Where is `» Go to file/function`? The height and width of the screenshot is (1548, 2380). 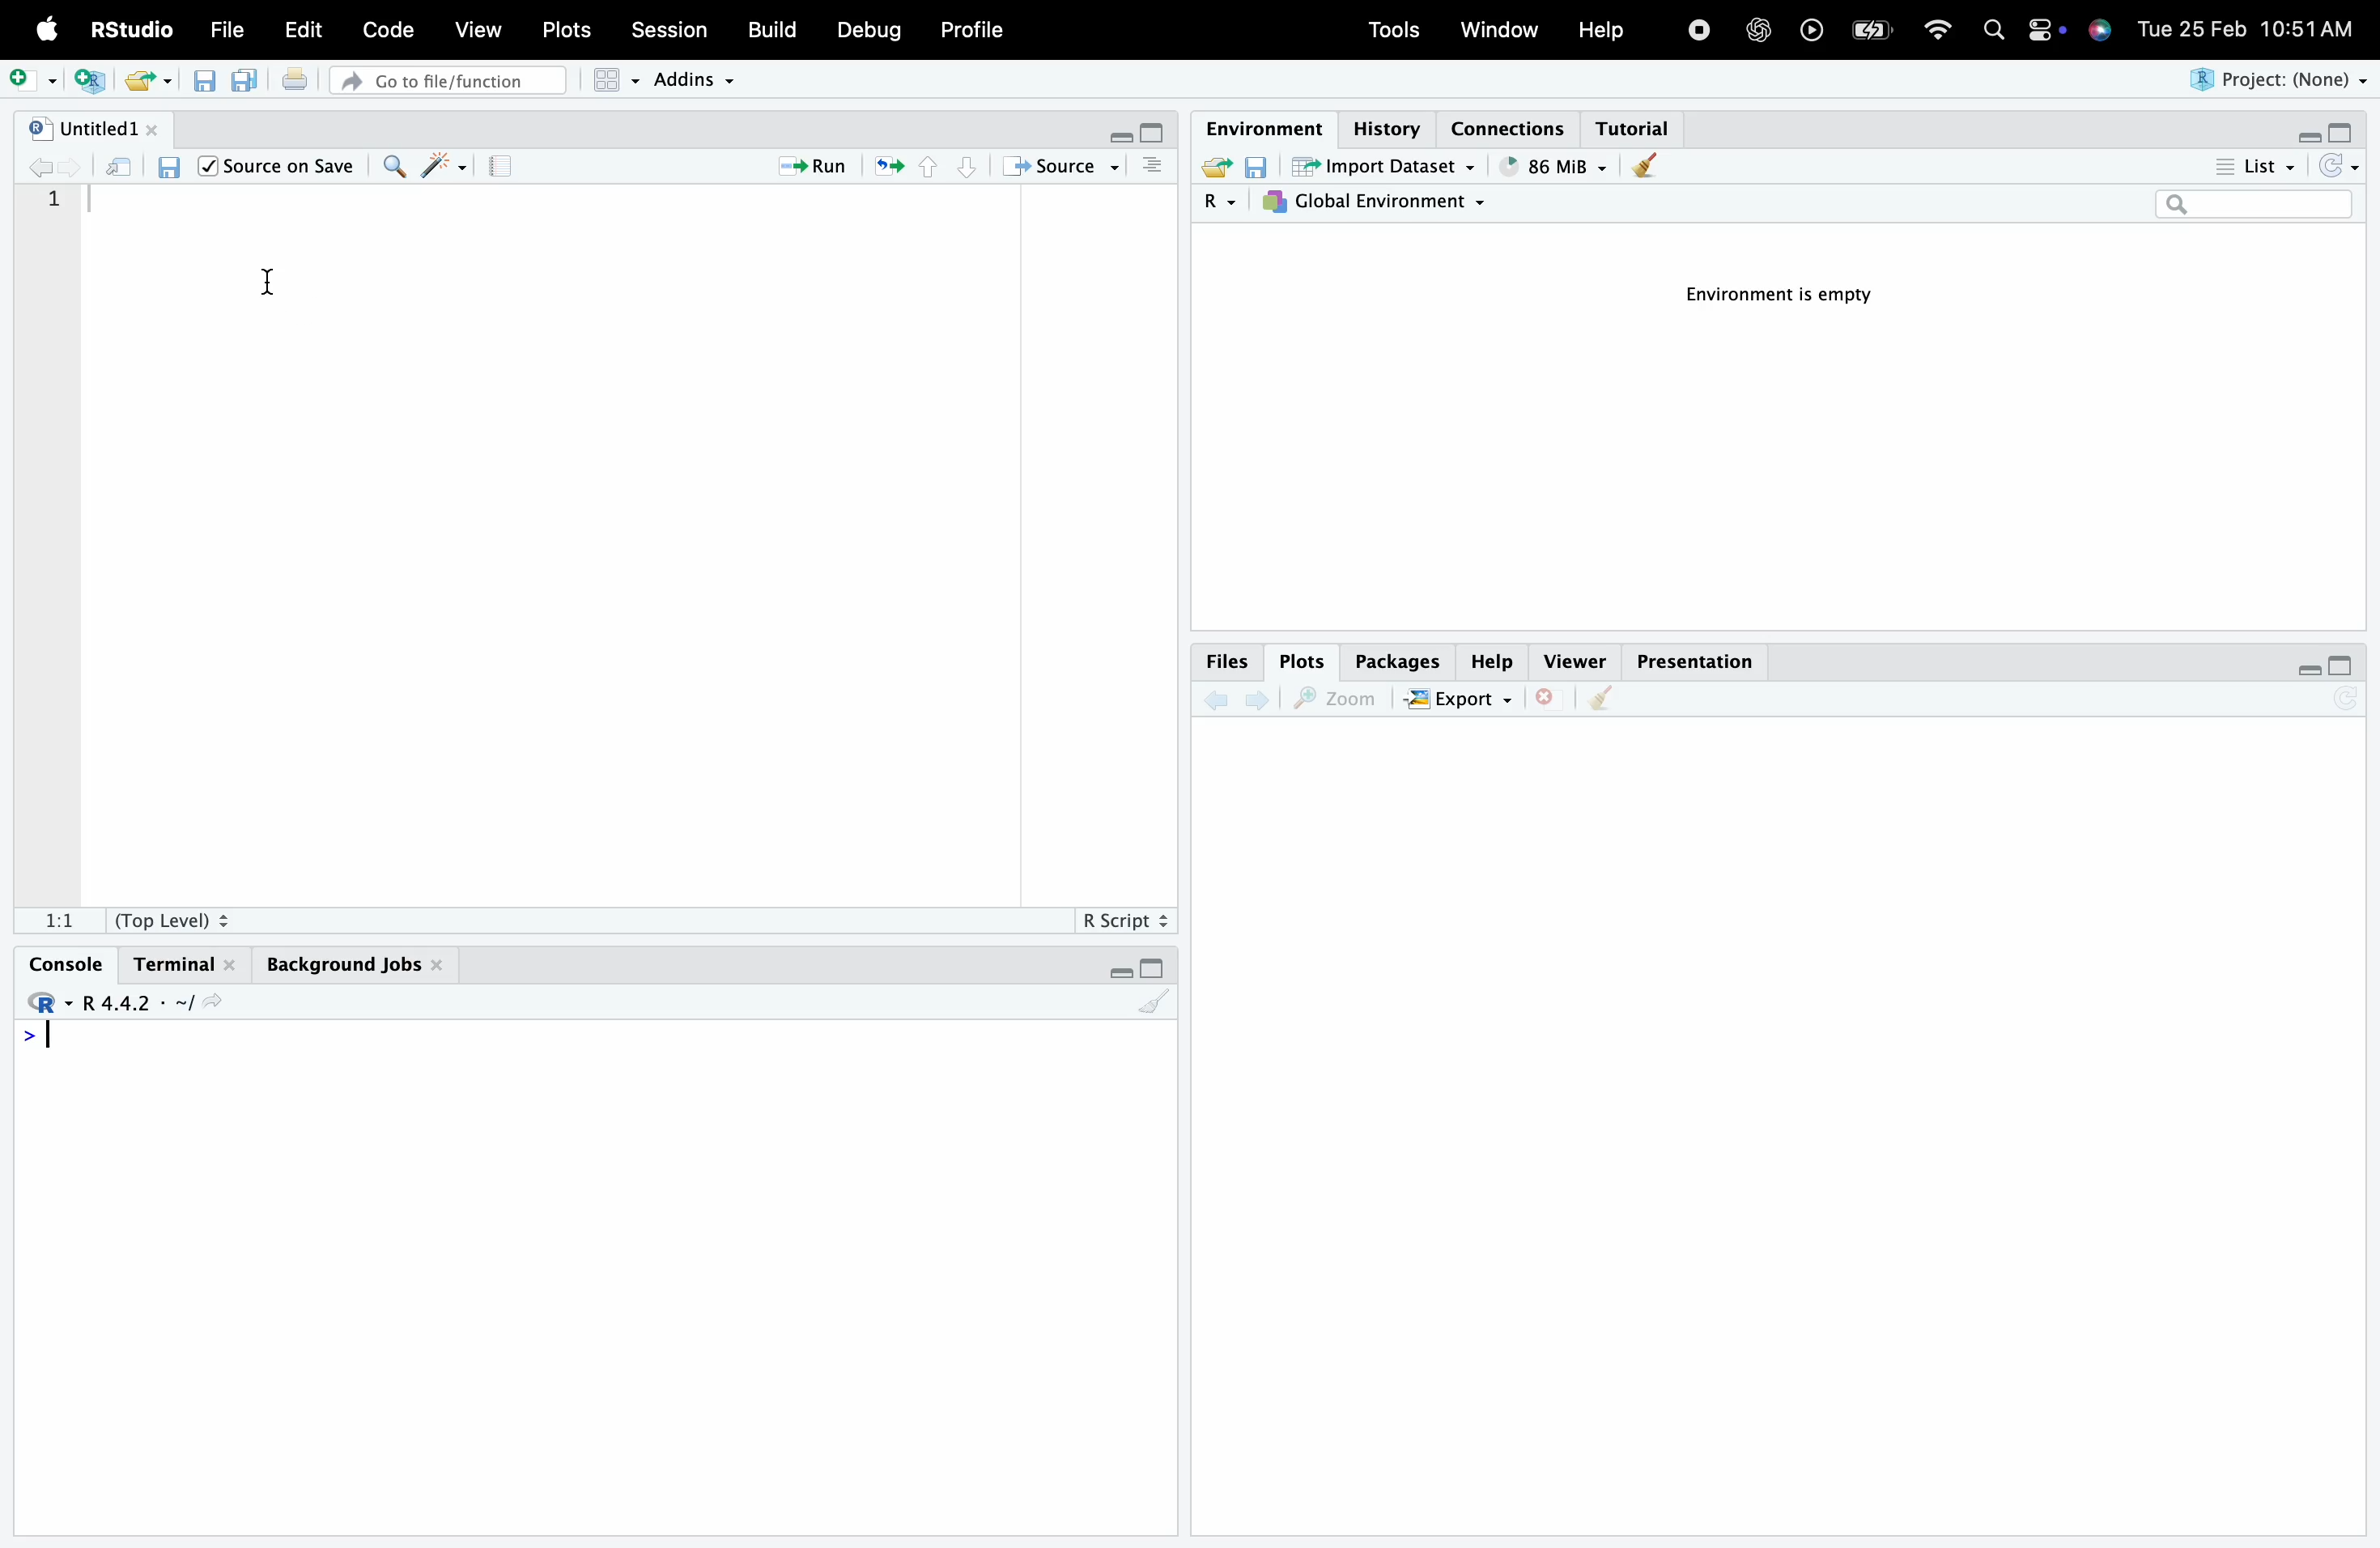
» Go to file/function is located at coordinates (447, 80).